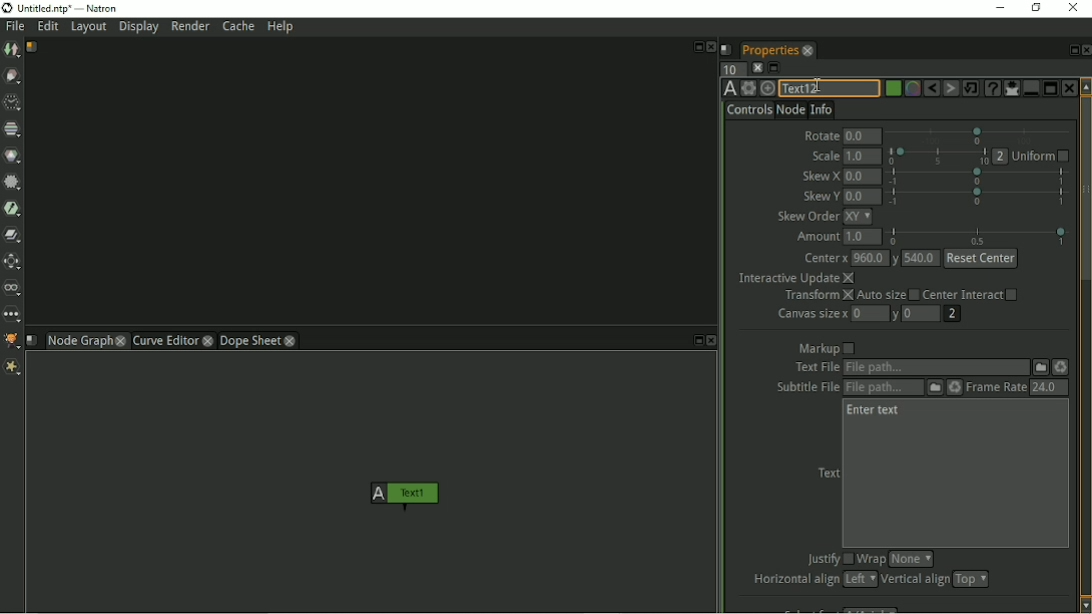 This screenshot has height=614, width=1092. I want to click on Color, so click(13, 155).